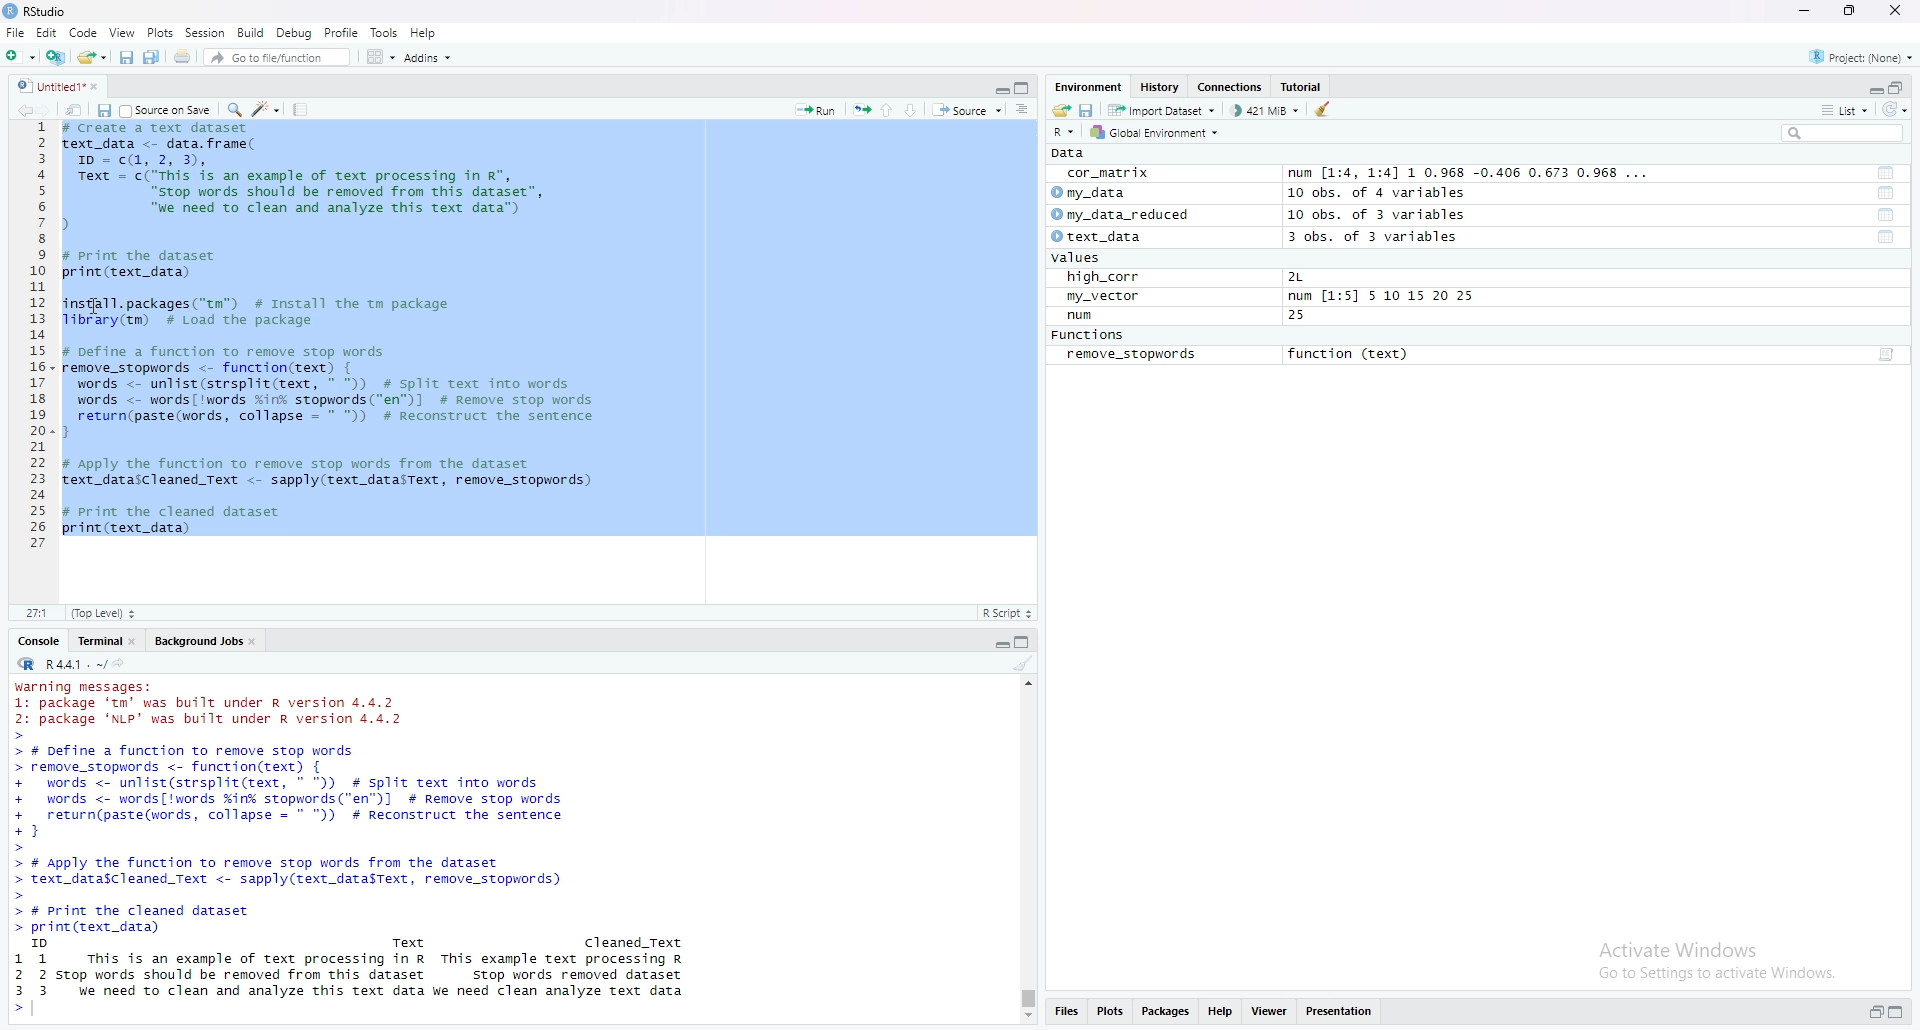 The height and width of the screenshot is (1030, 1920). What do you see at coordinates (1075, 316) in the screenshot?
I see `run` at bounding box center [1075, 316].